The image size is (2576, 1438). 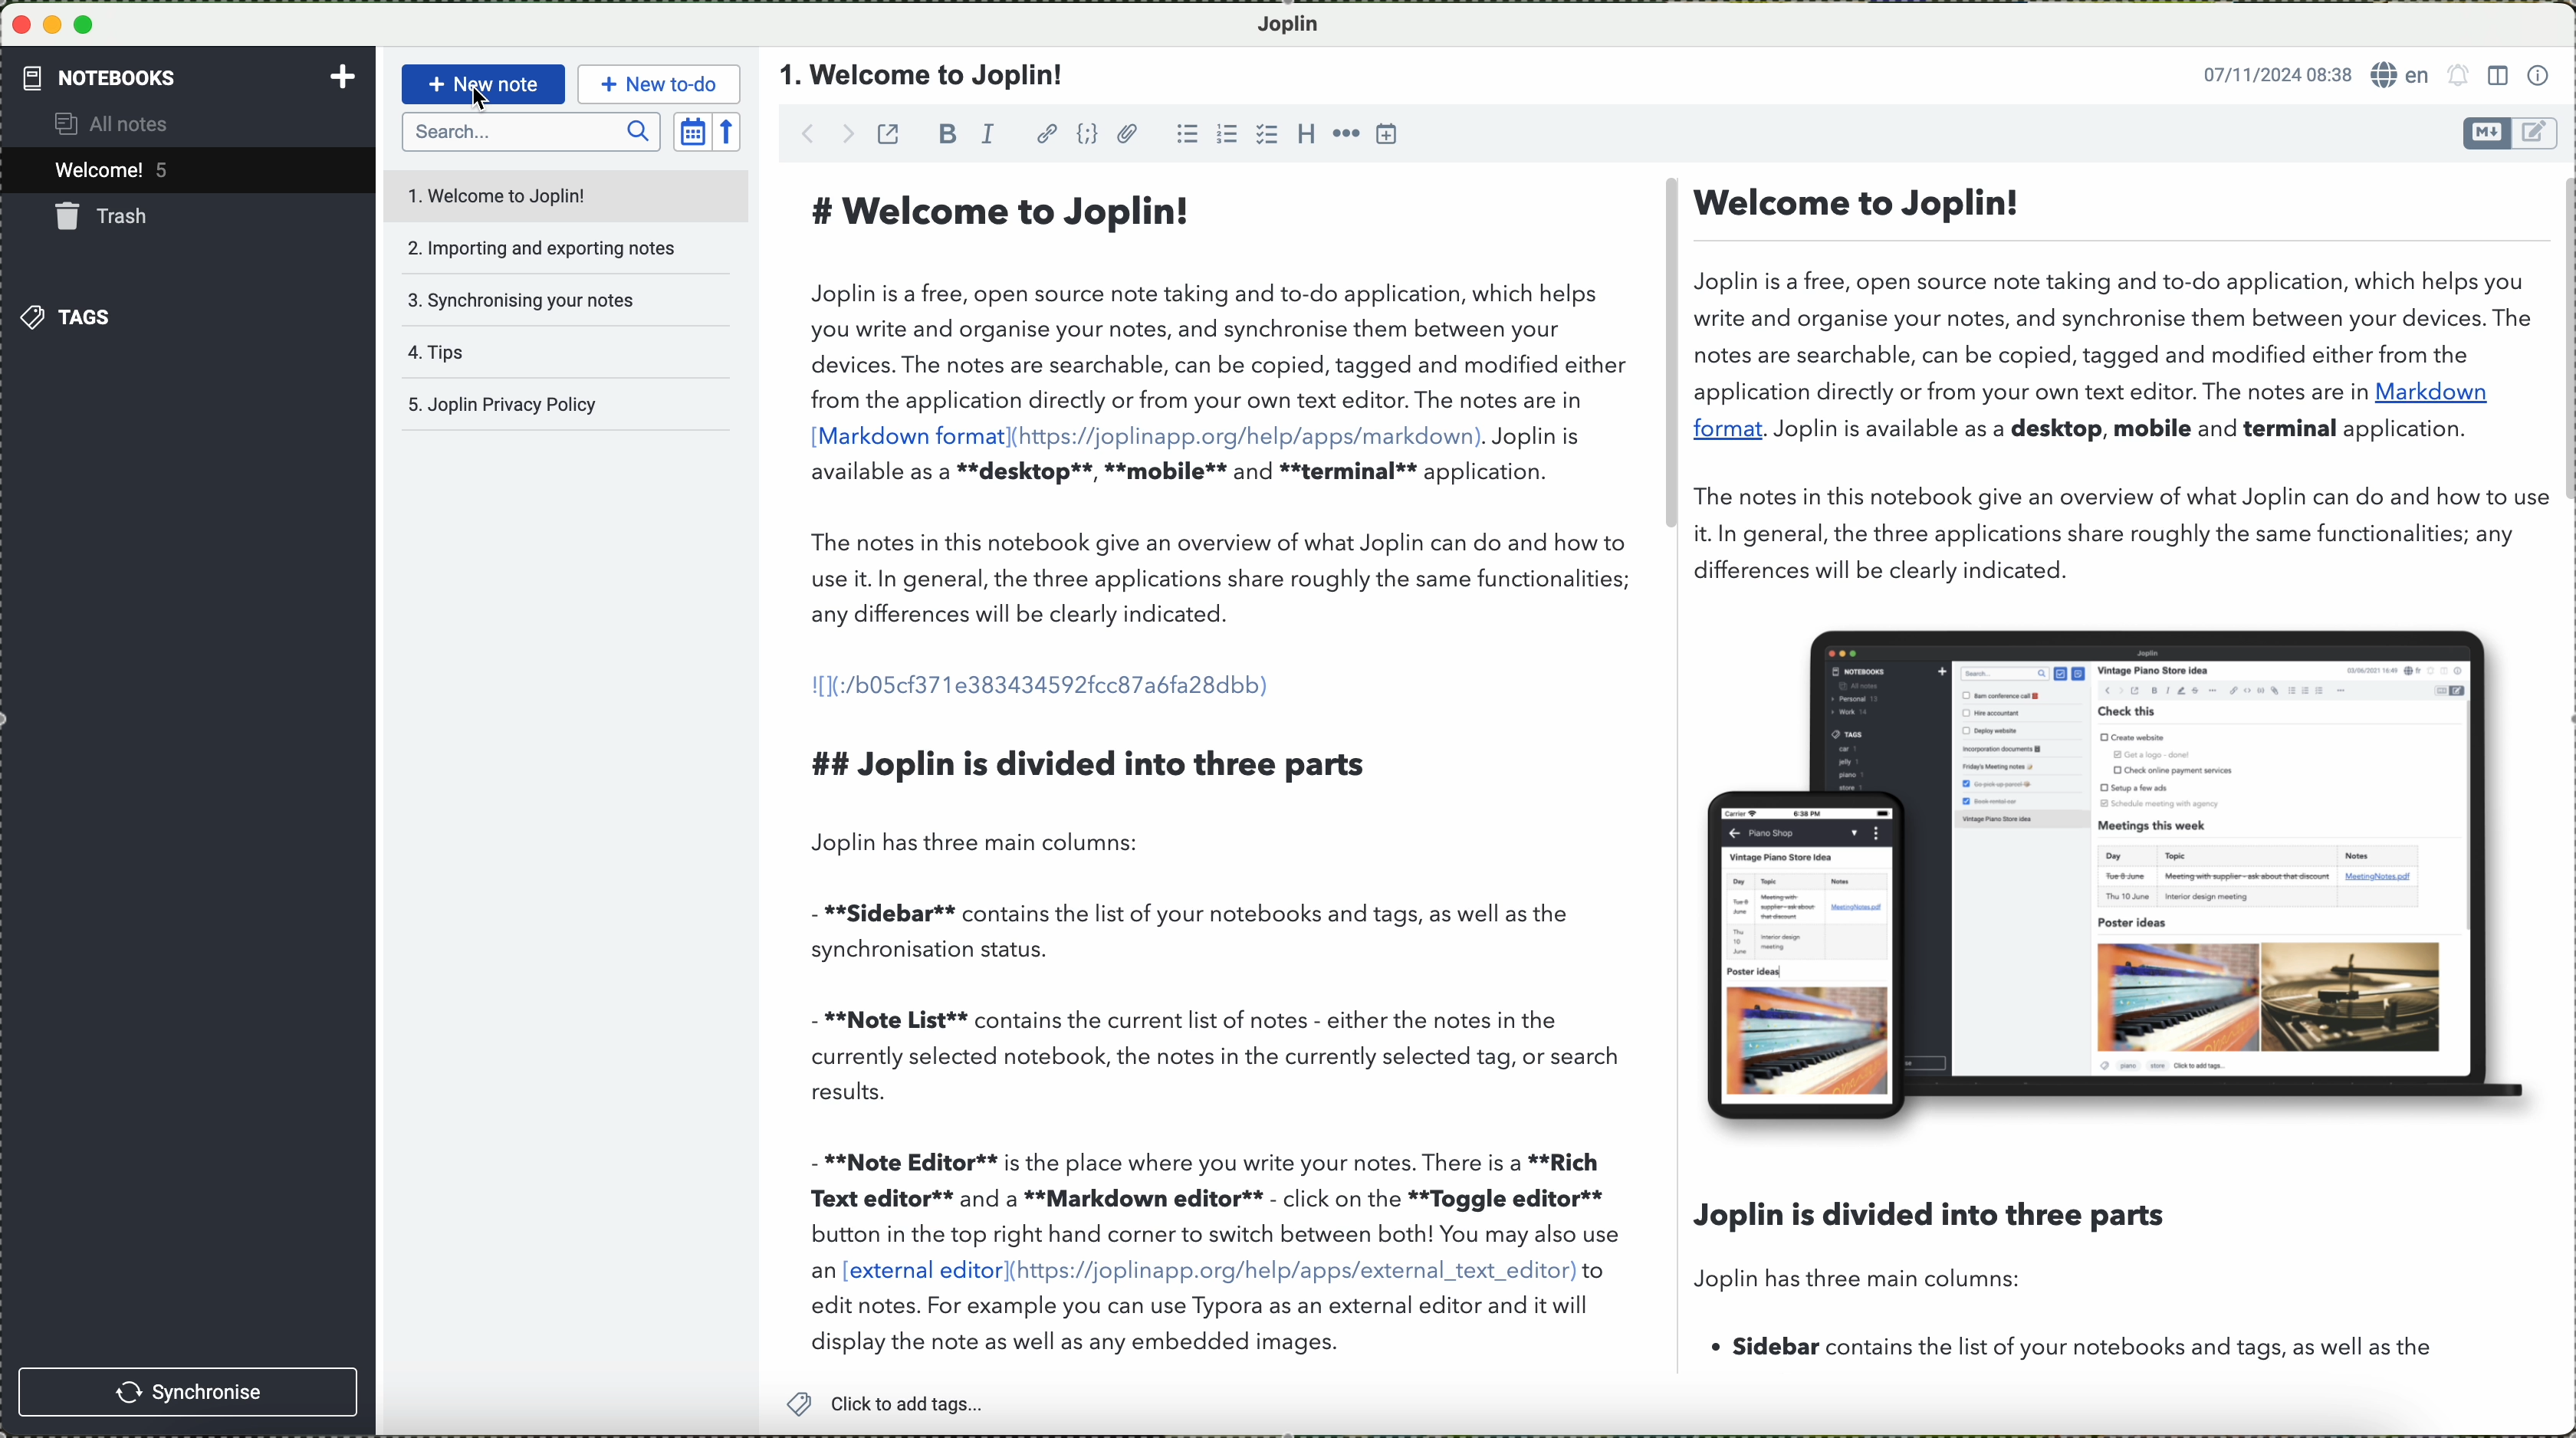 I want to click on language, so click(x=2401, y=75).